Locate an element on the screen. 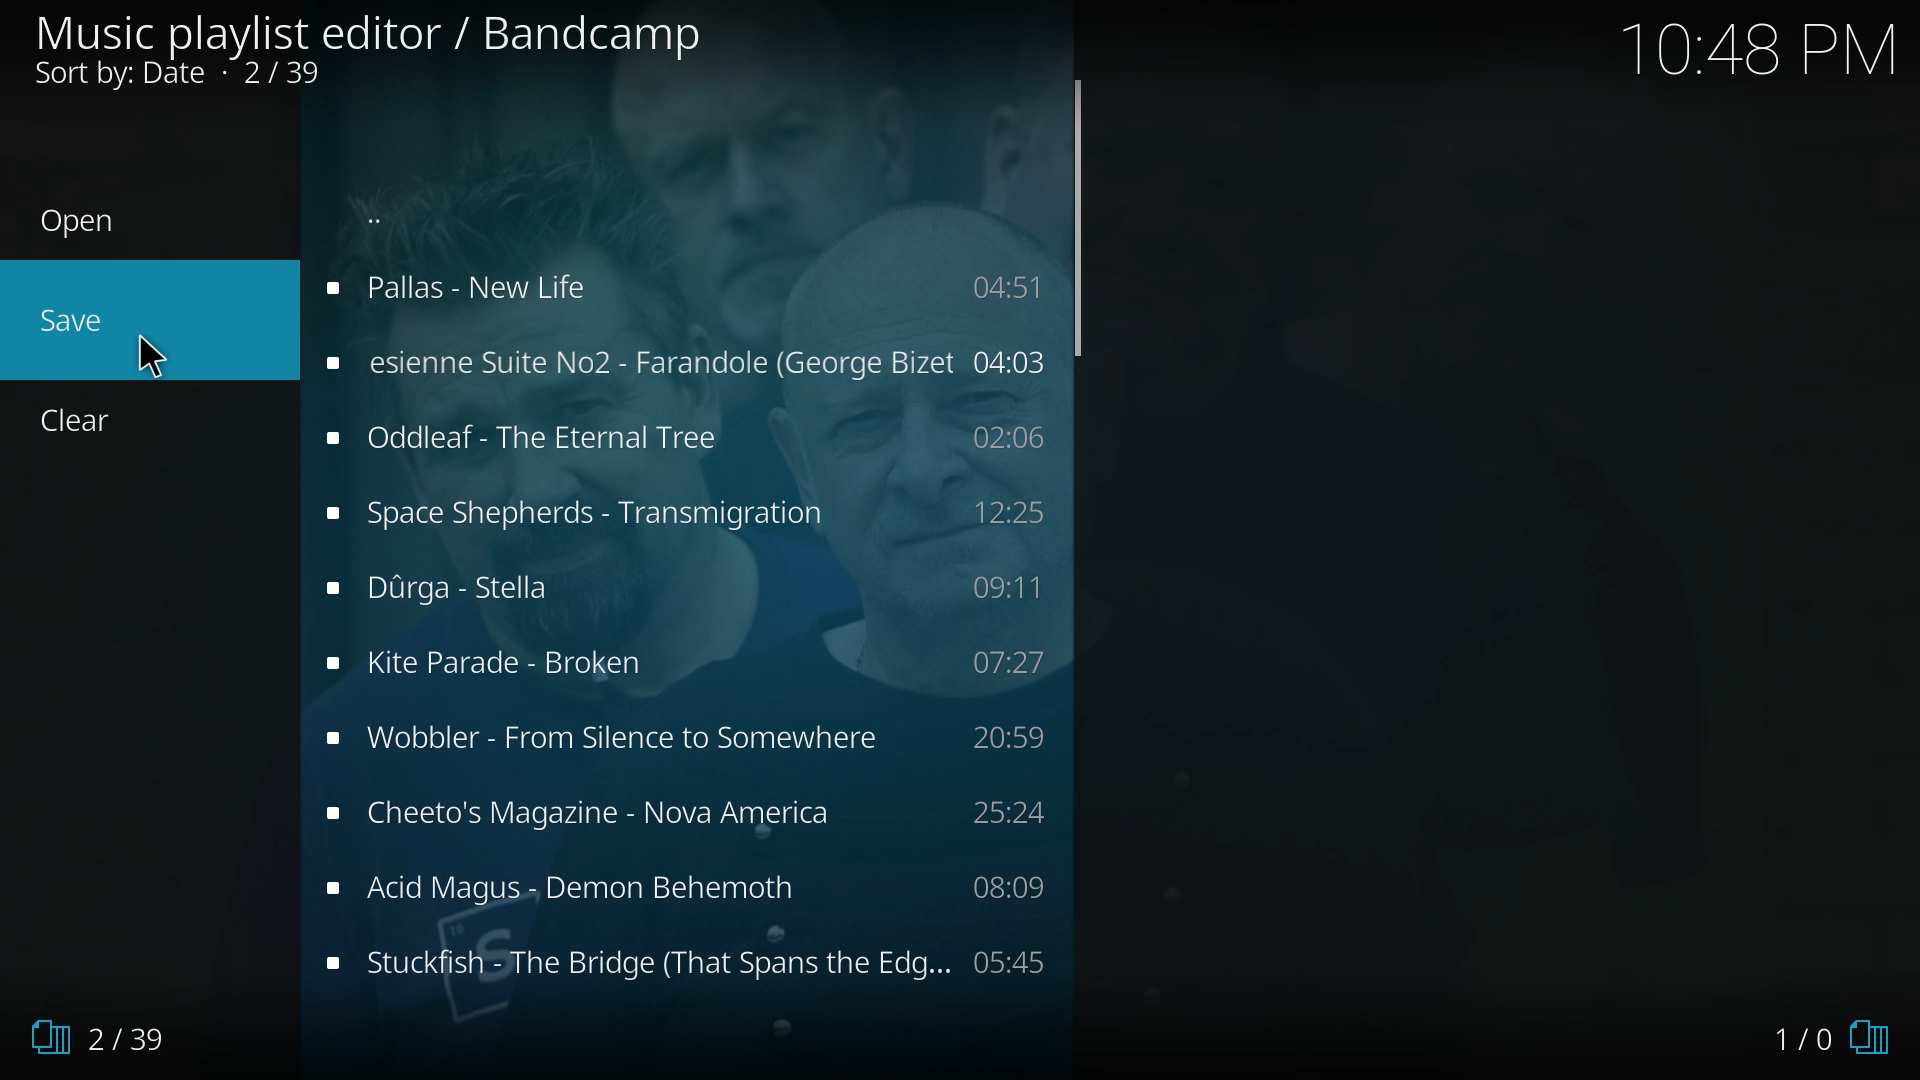 The width and height of the screenshot is (1920, 1080). Clear is located at coordinates (101, 423).